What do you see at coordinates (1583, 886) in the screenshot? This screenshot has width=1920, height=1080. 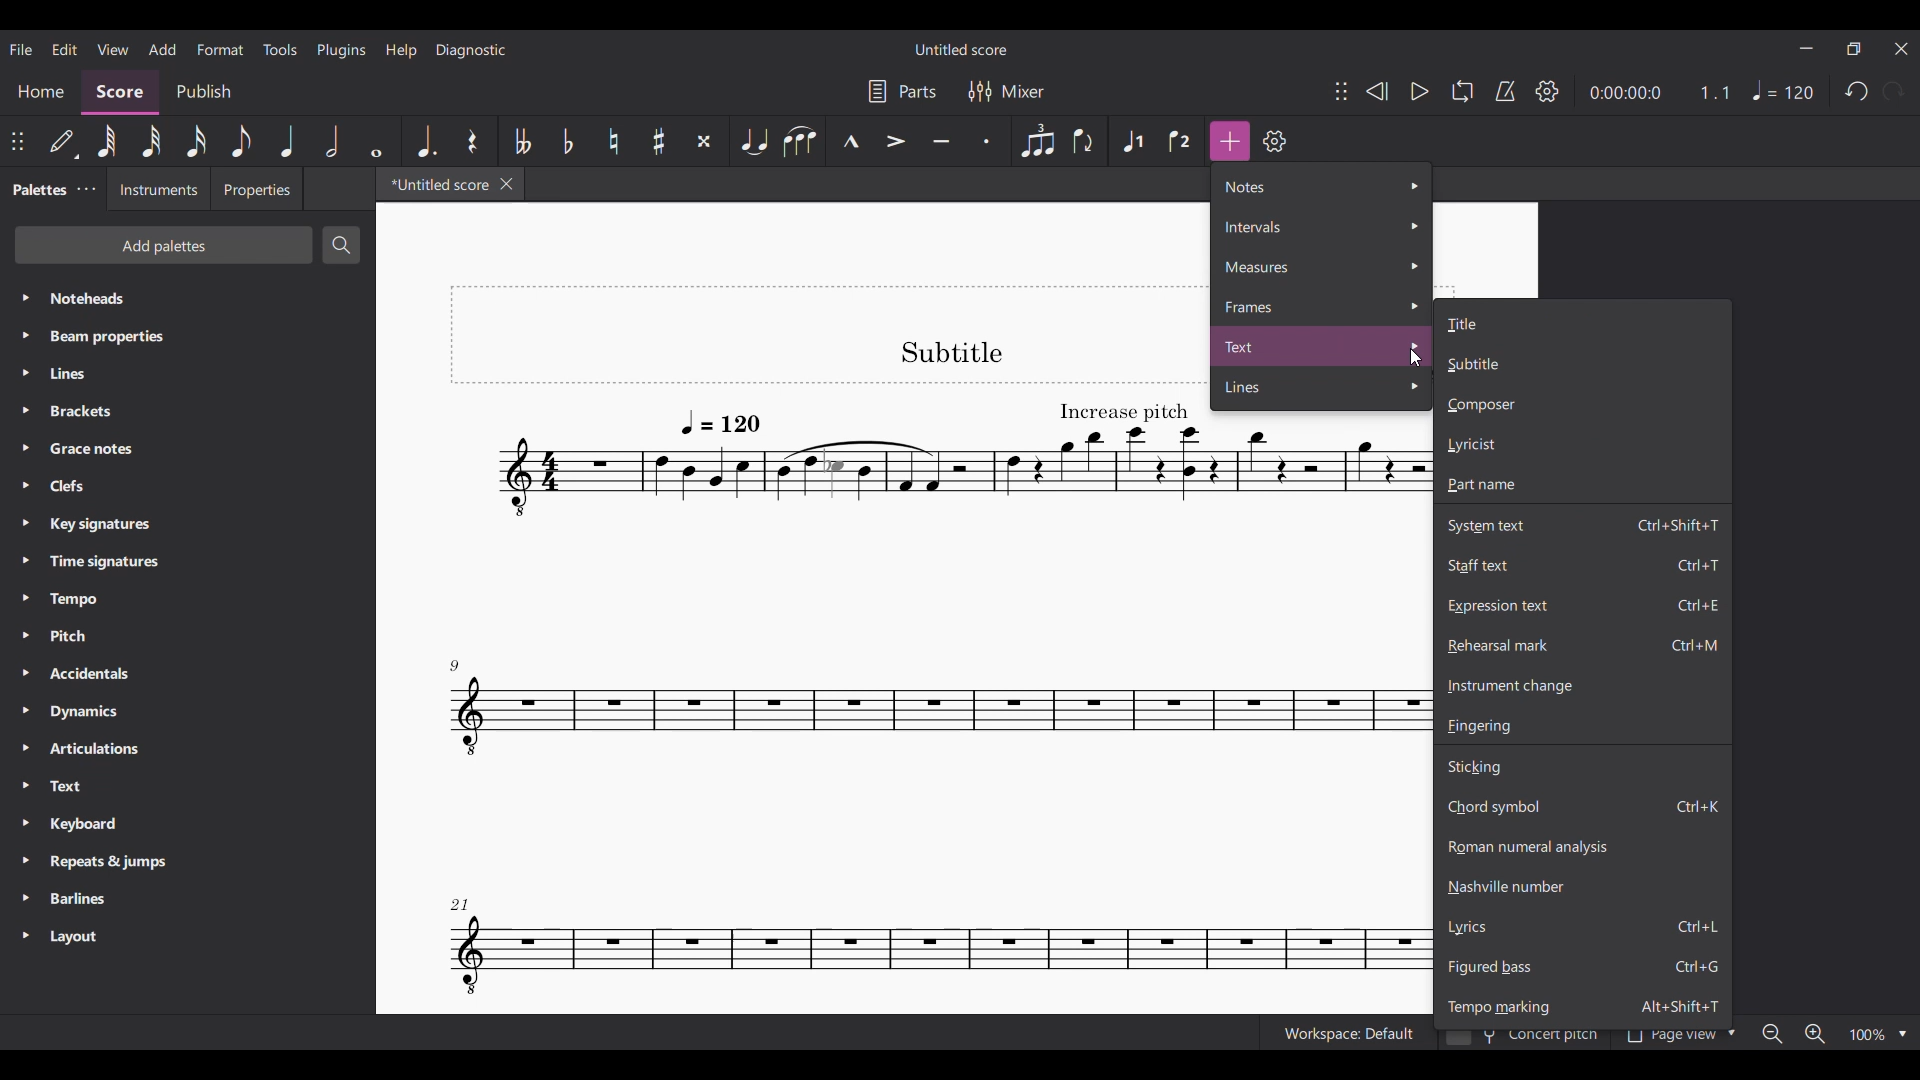 I see `Nashville number` at bounding box center [1583, 886].